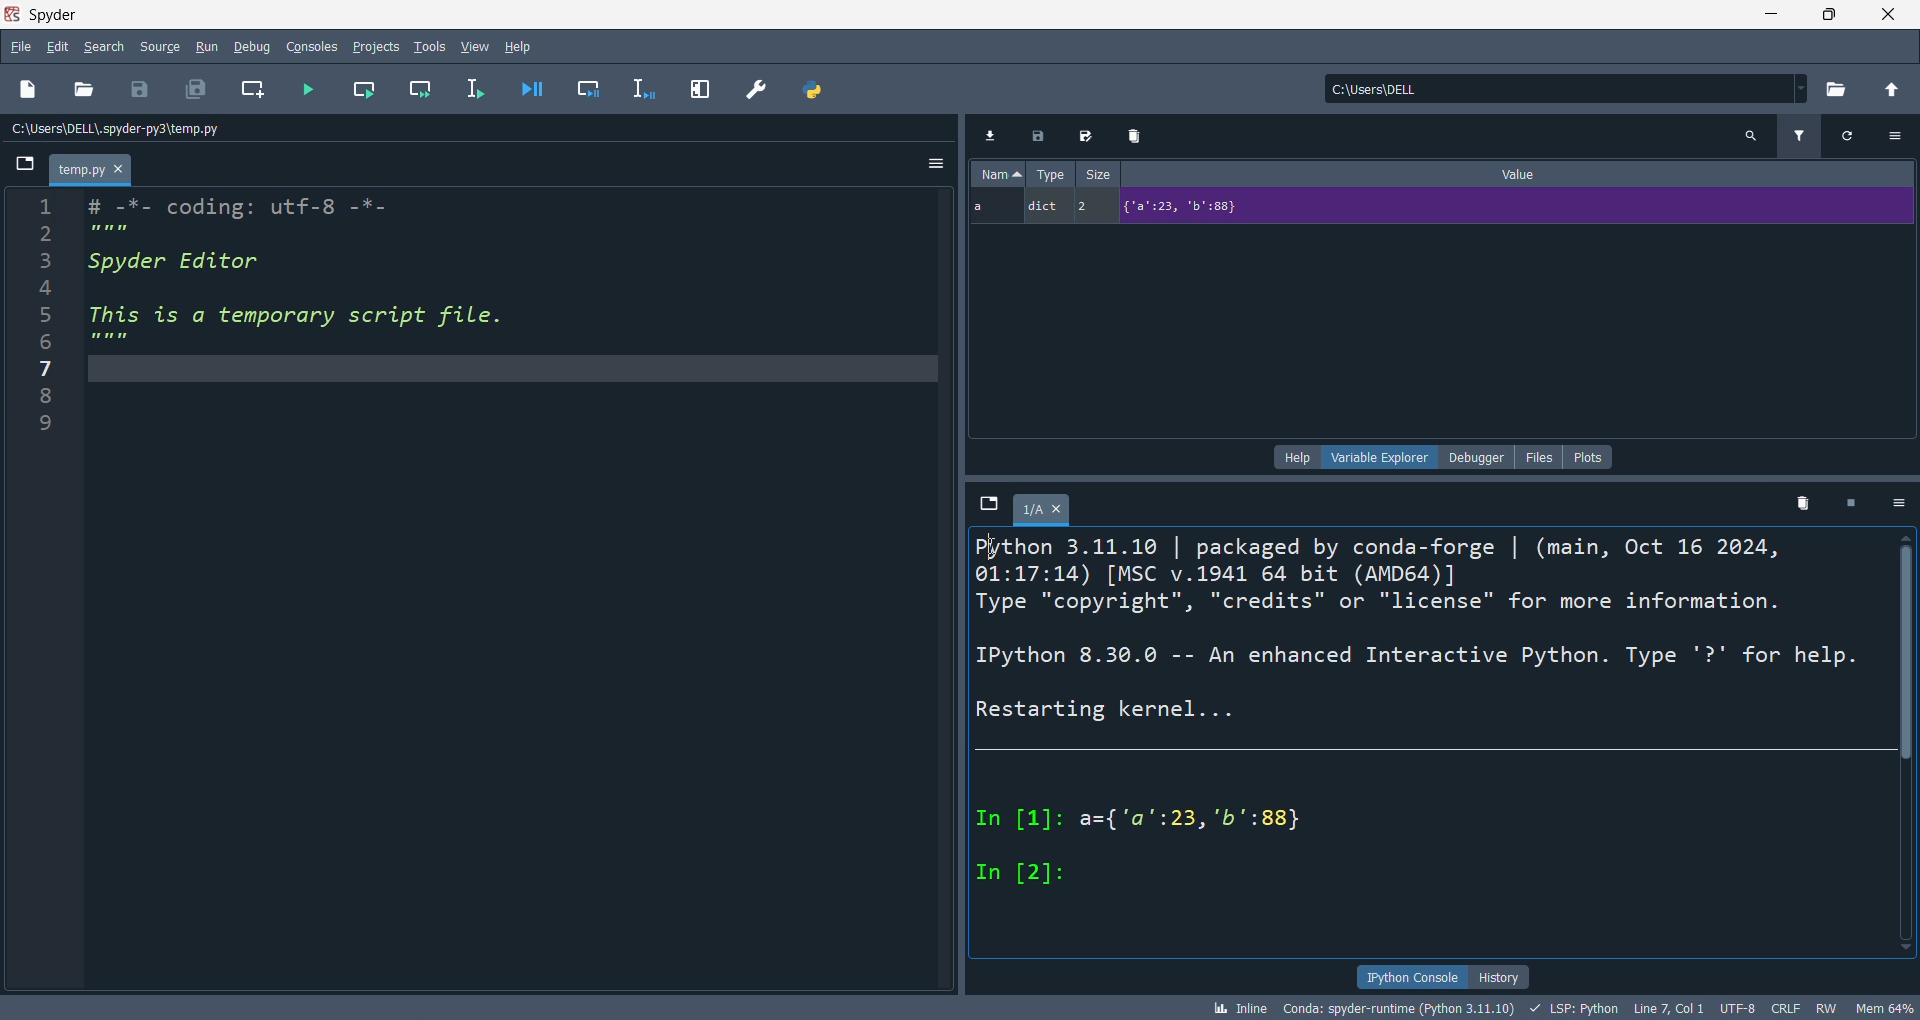 This screenshot has width=1920, height=1020. Describe the element at coordinates (1540, 457) in the screenshot. I see `files` at that location.